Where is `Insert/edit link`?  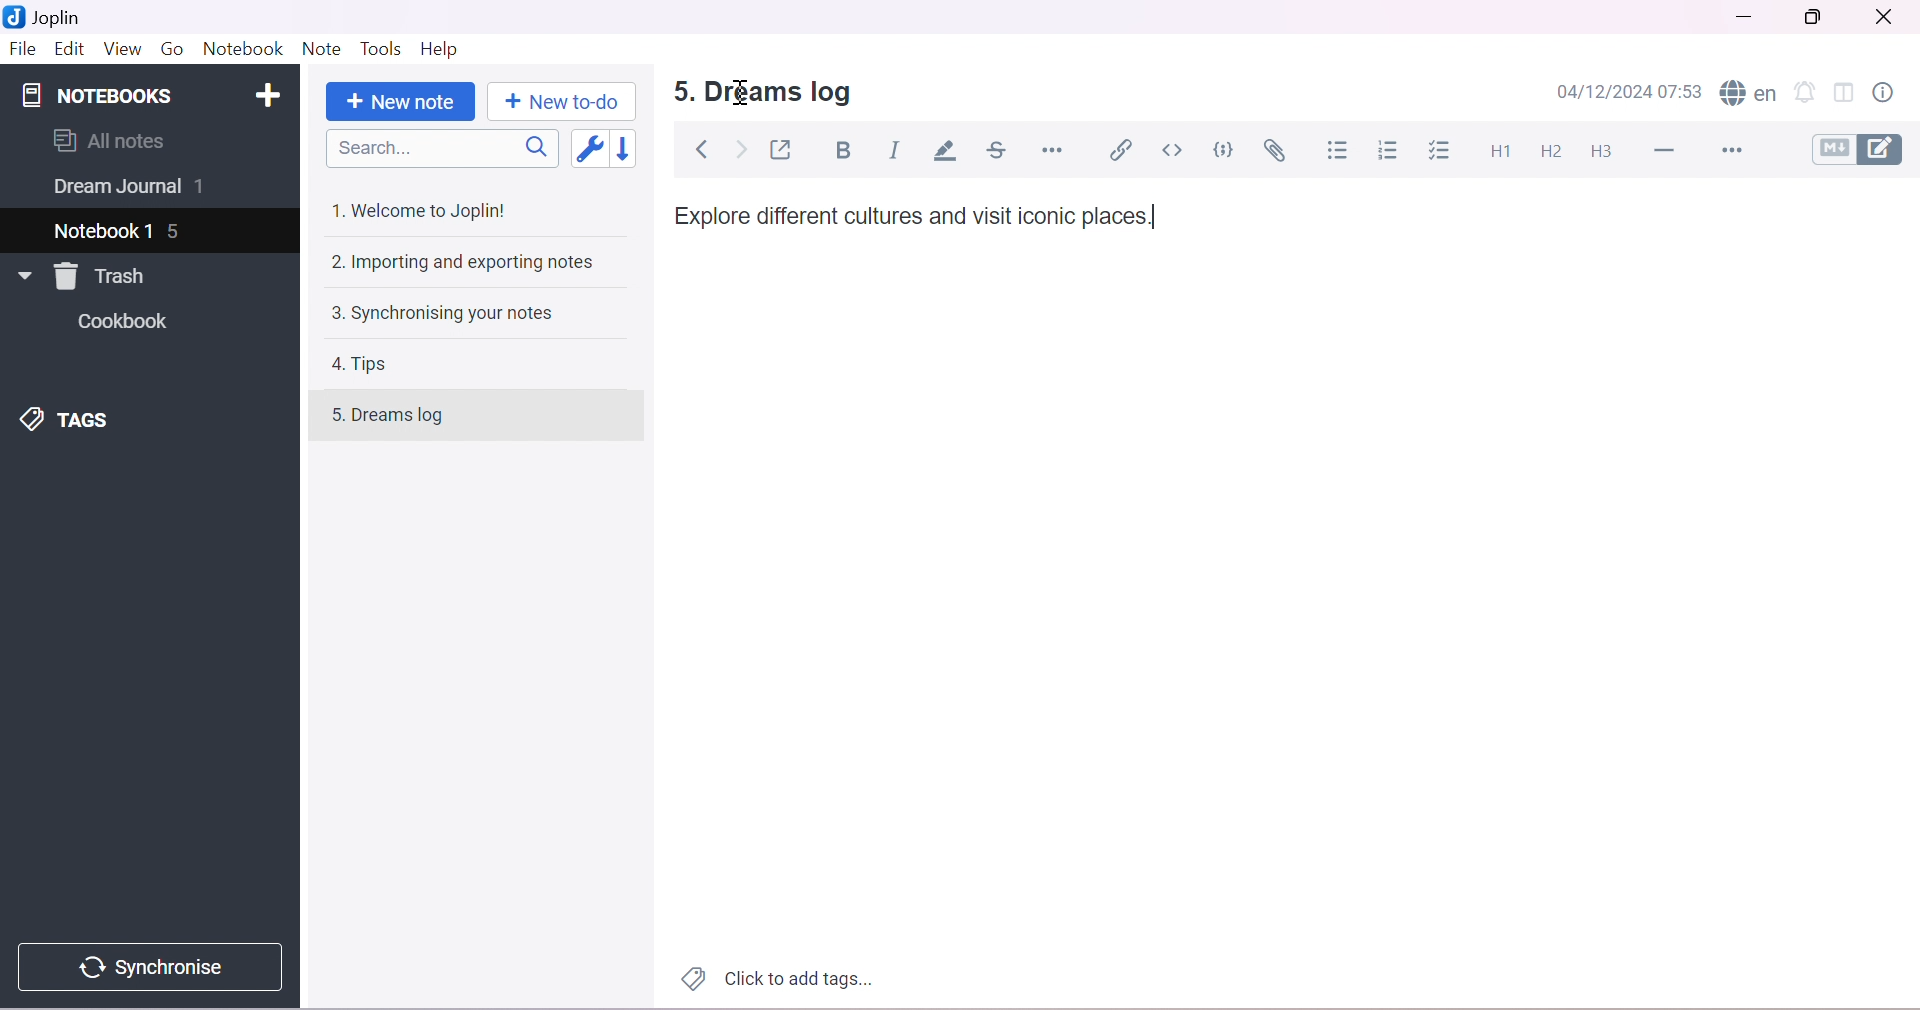 Insert/edit link is located at coordinates (1120, 149).